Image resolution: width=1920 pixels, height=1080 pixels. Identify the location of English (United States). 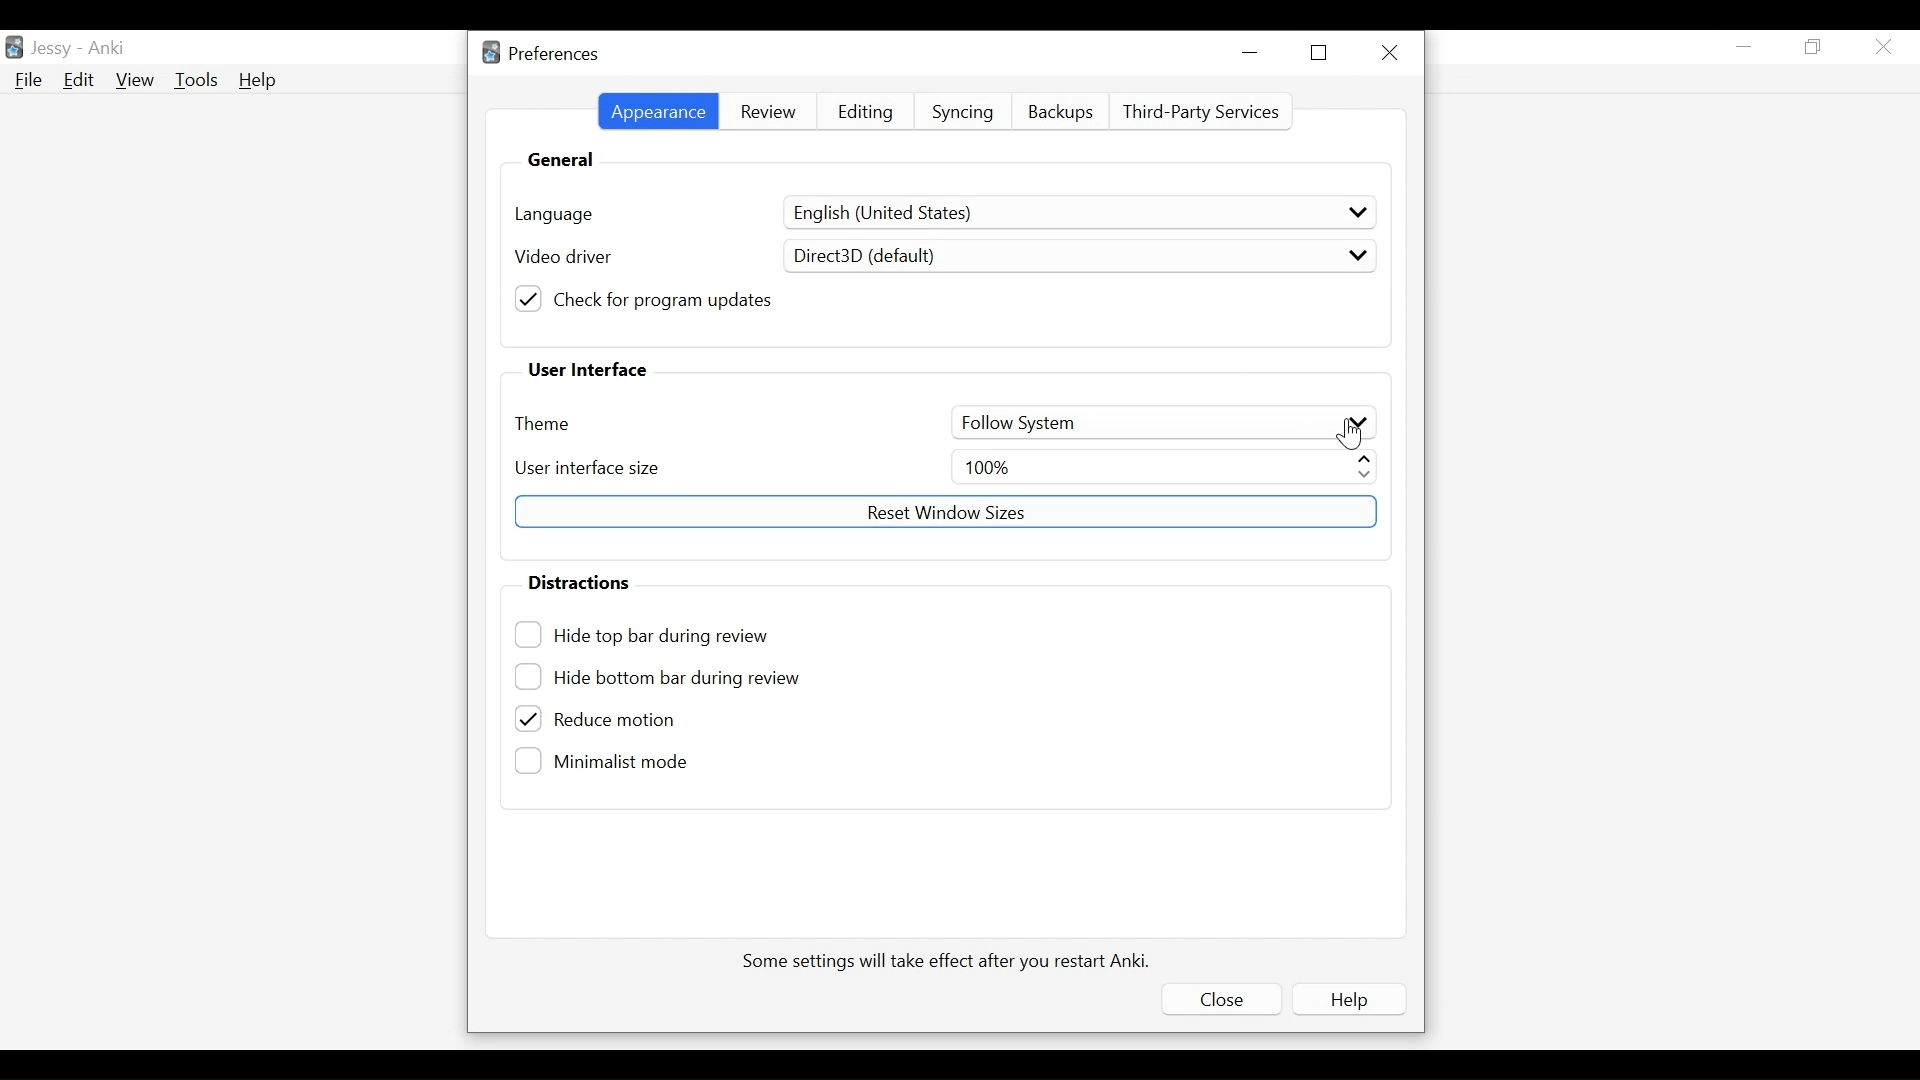
(1082, 213).